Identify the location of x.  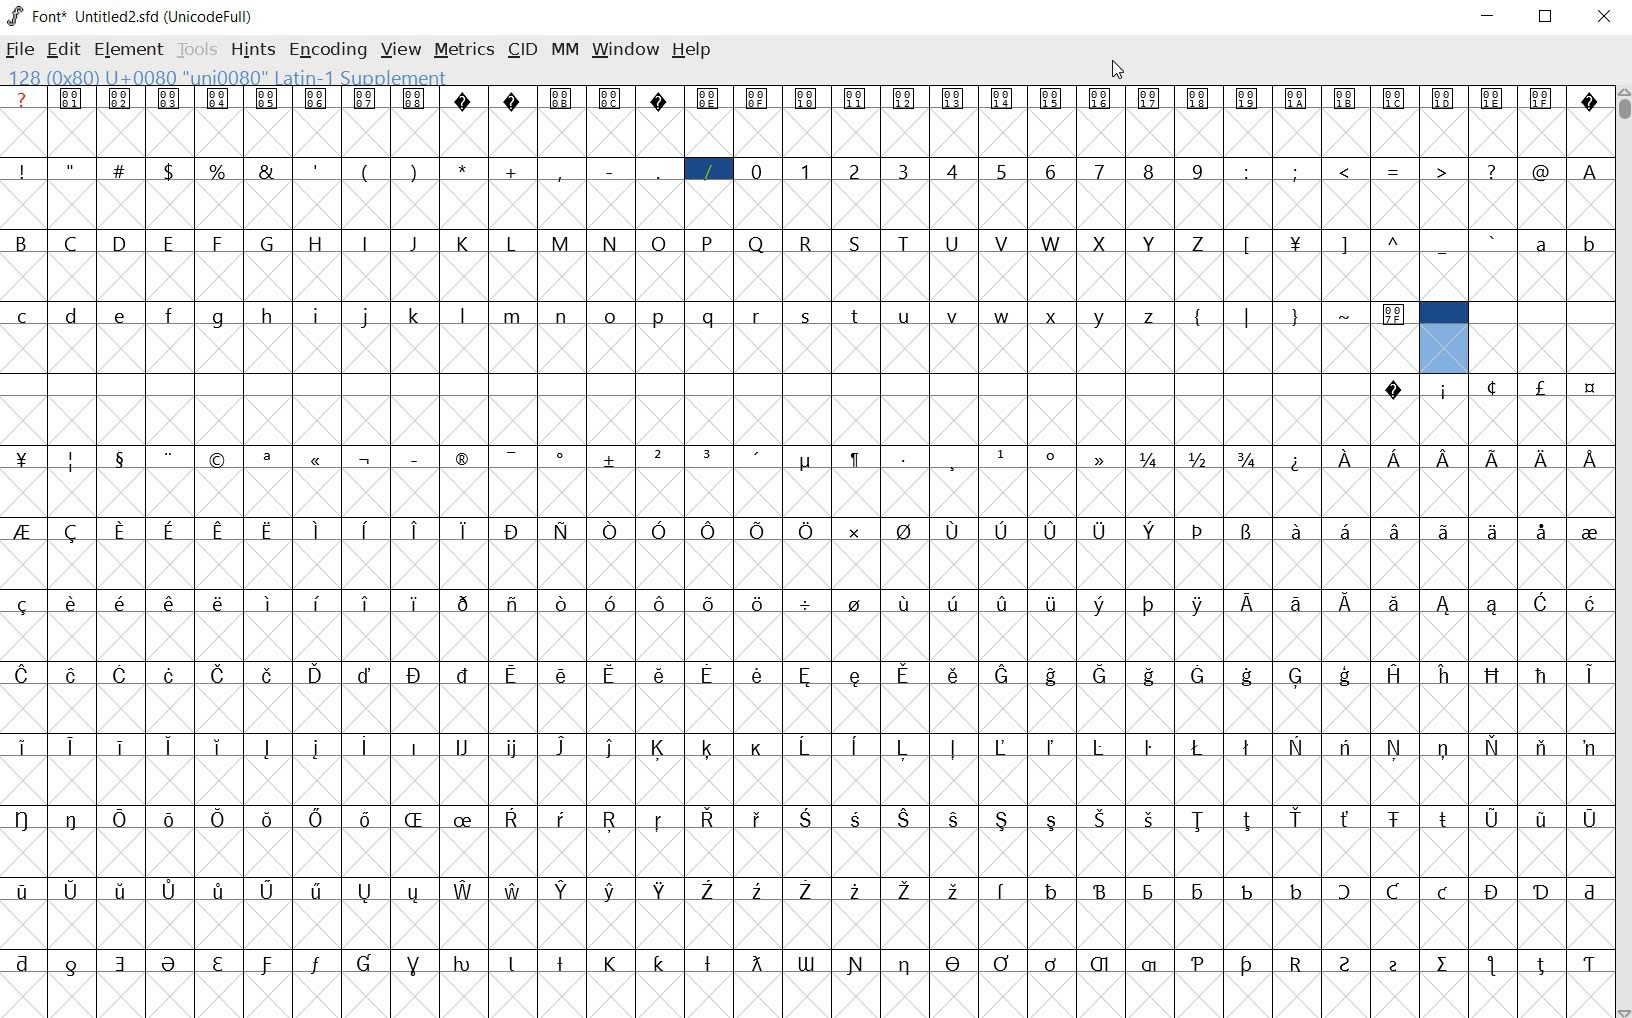
(1053, 314).